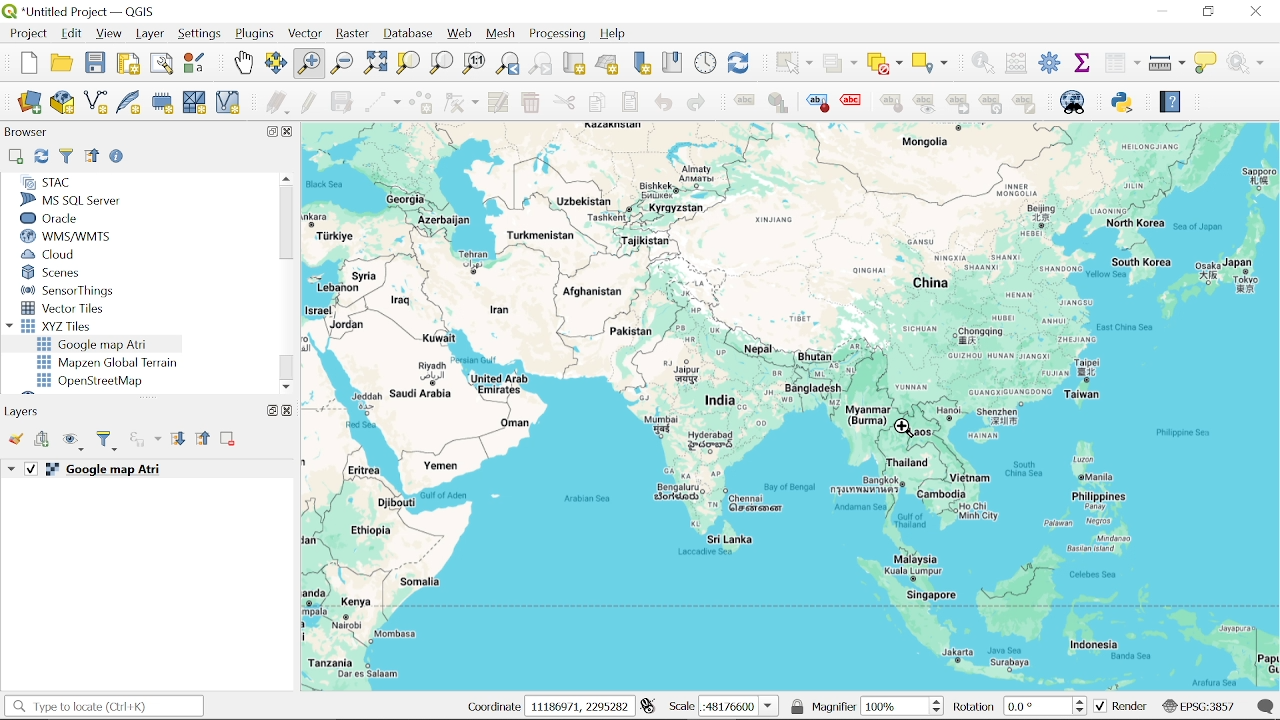 The width and height of the screenshot is (1280, 720). I want to click on Google map Atri, so click(96, 344).